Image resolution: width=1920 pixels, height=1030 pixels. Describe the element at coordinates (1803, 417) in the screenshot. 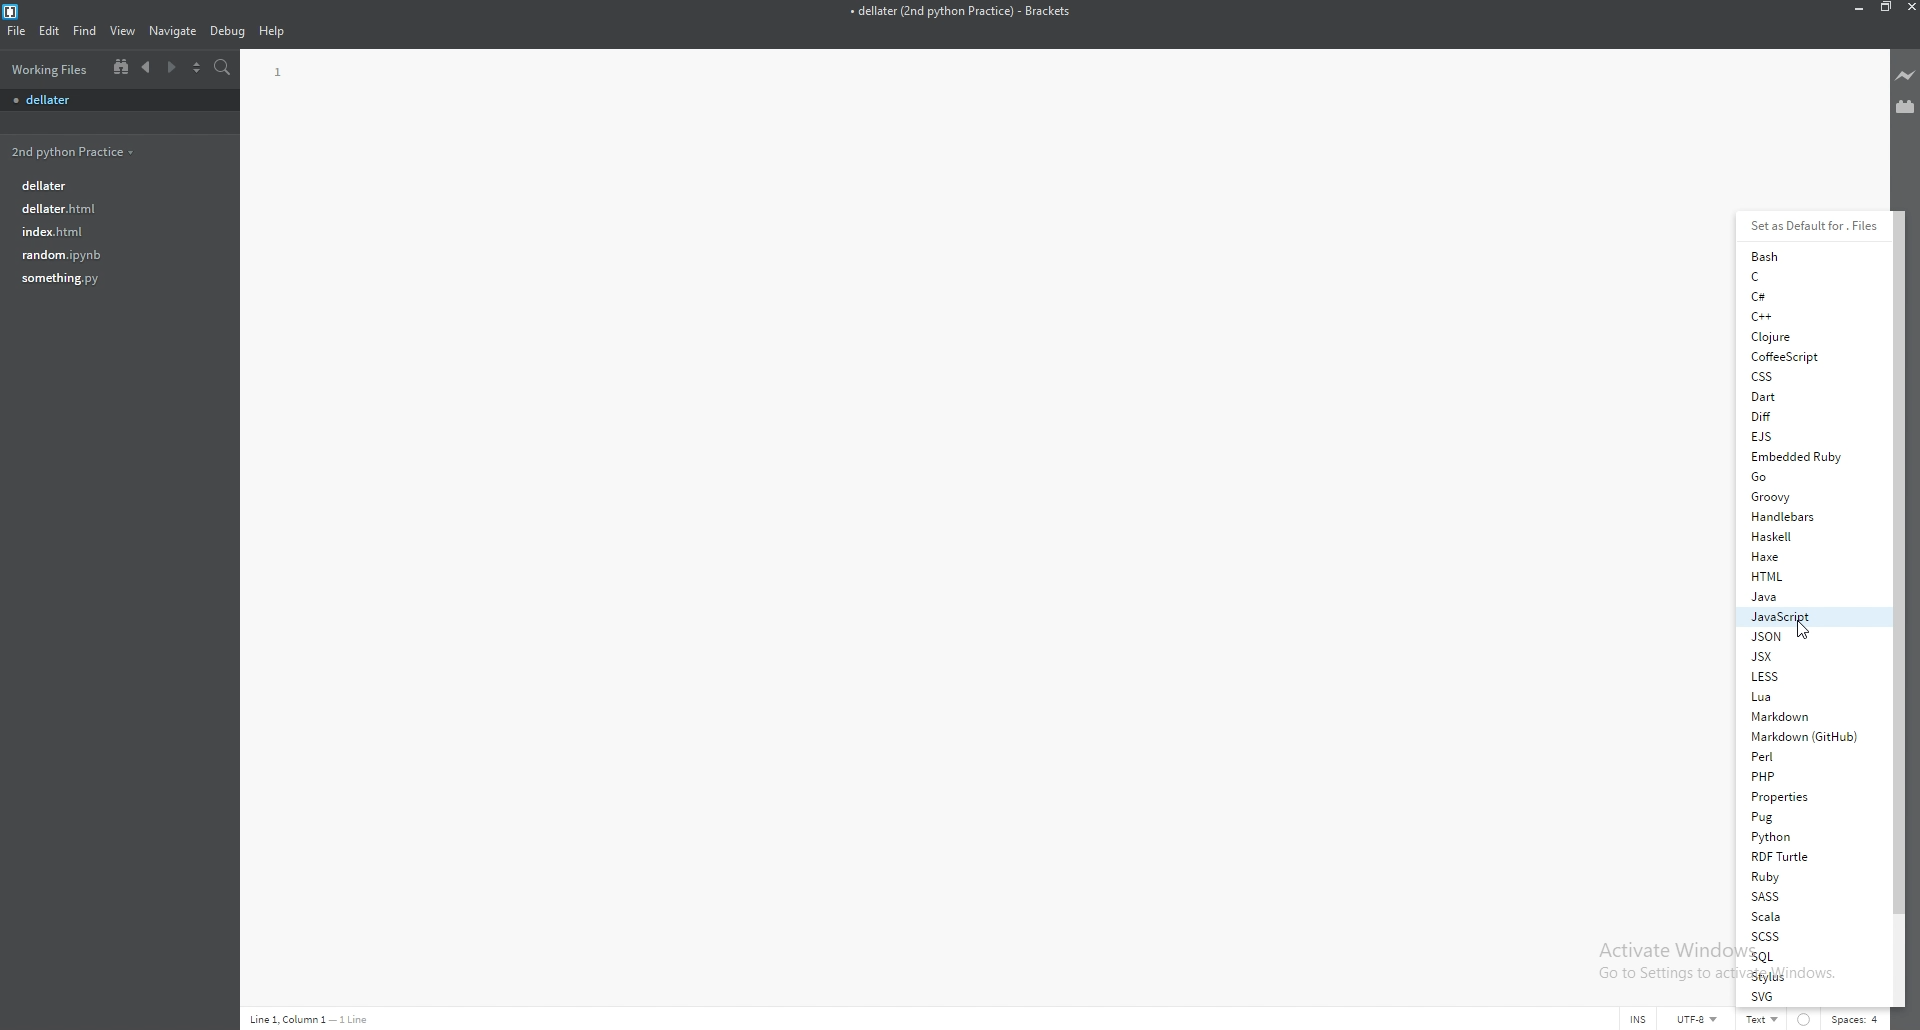

I see `diff` at that location.